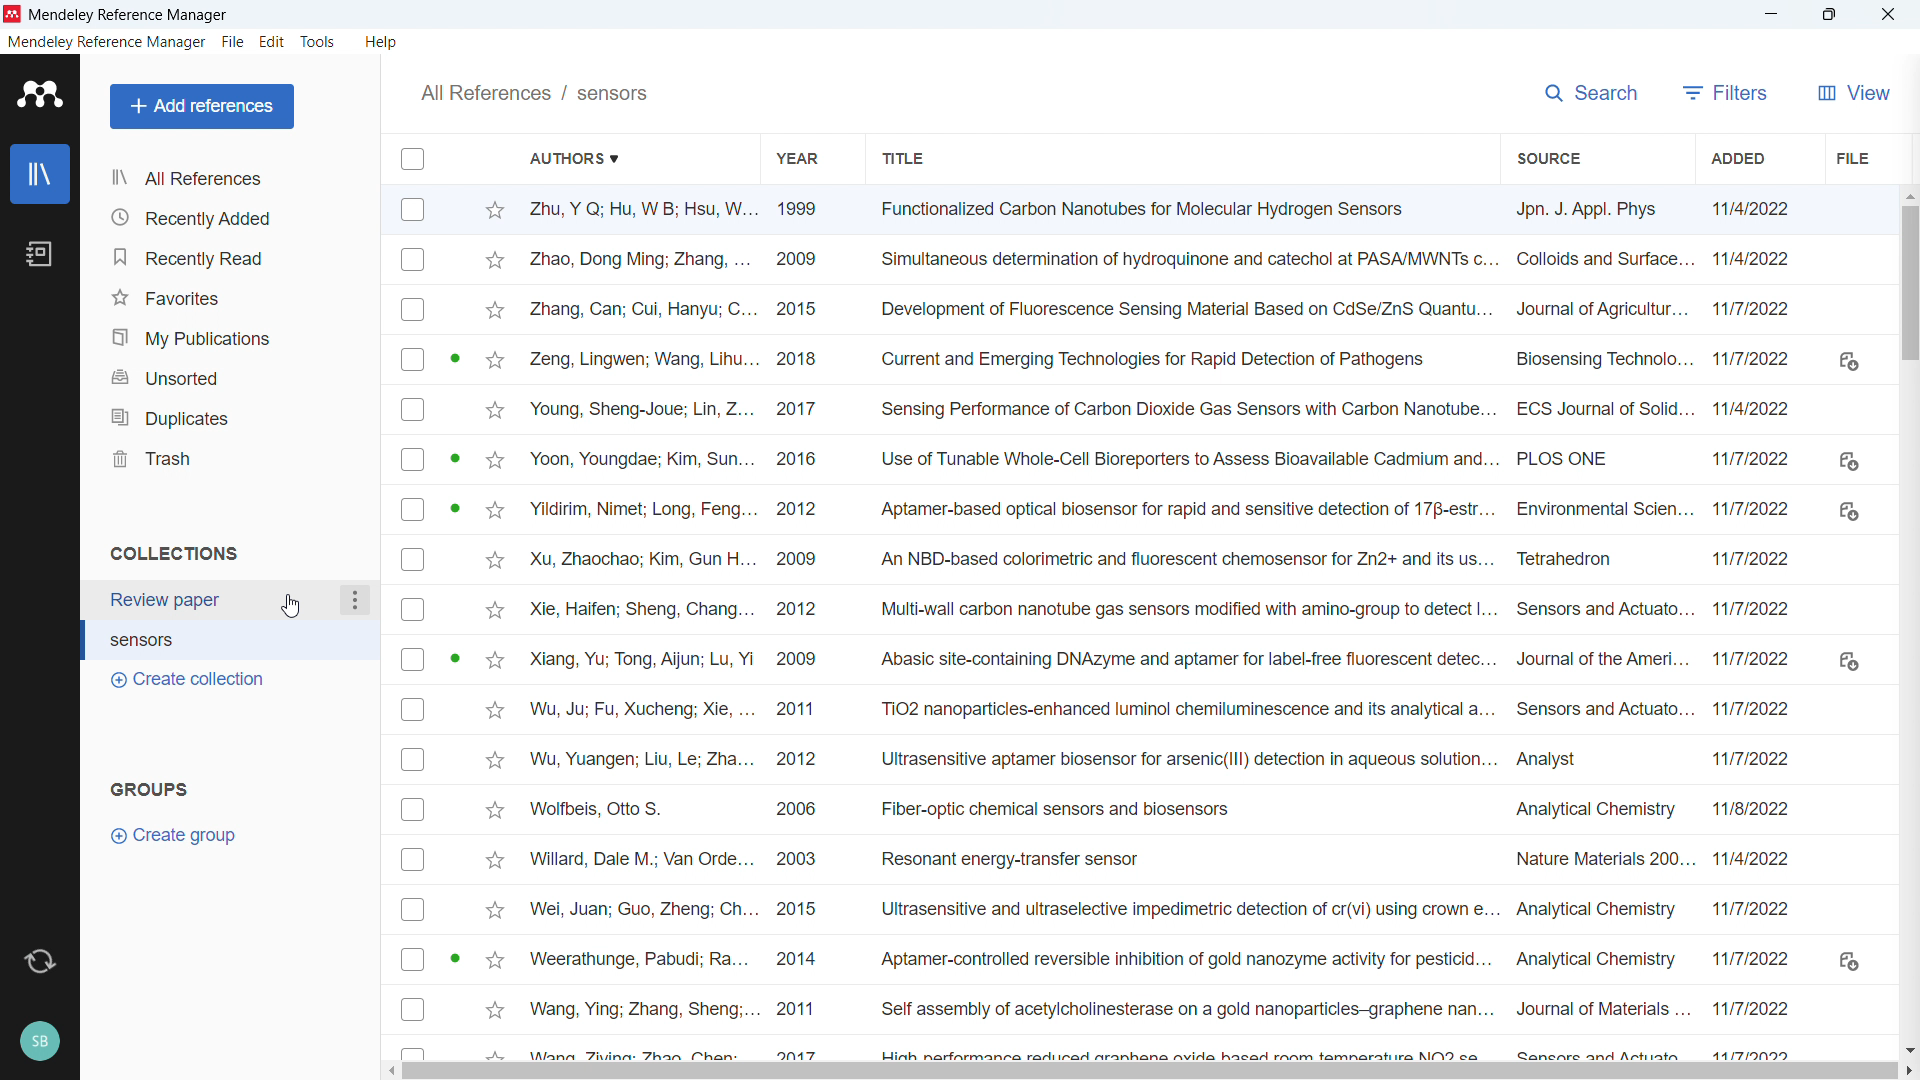 This screenshot has width=1920, height=1080. I want to click on Authors of individual entries , so click(639, 627).